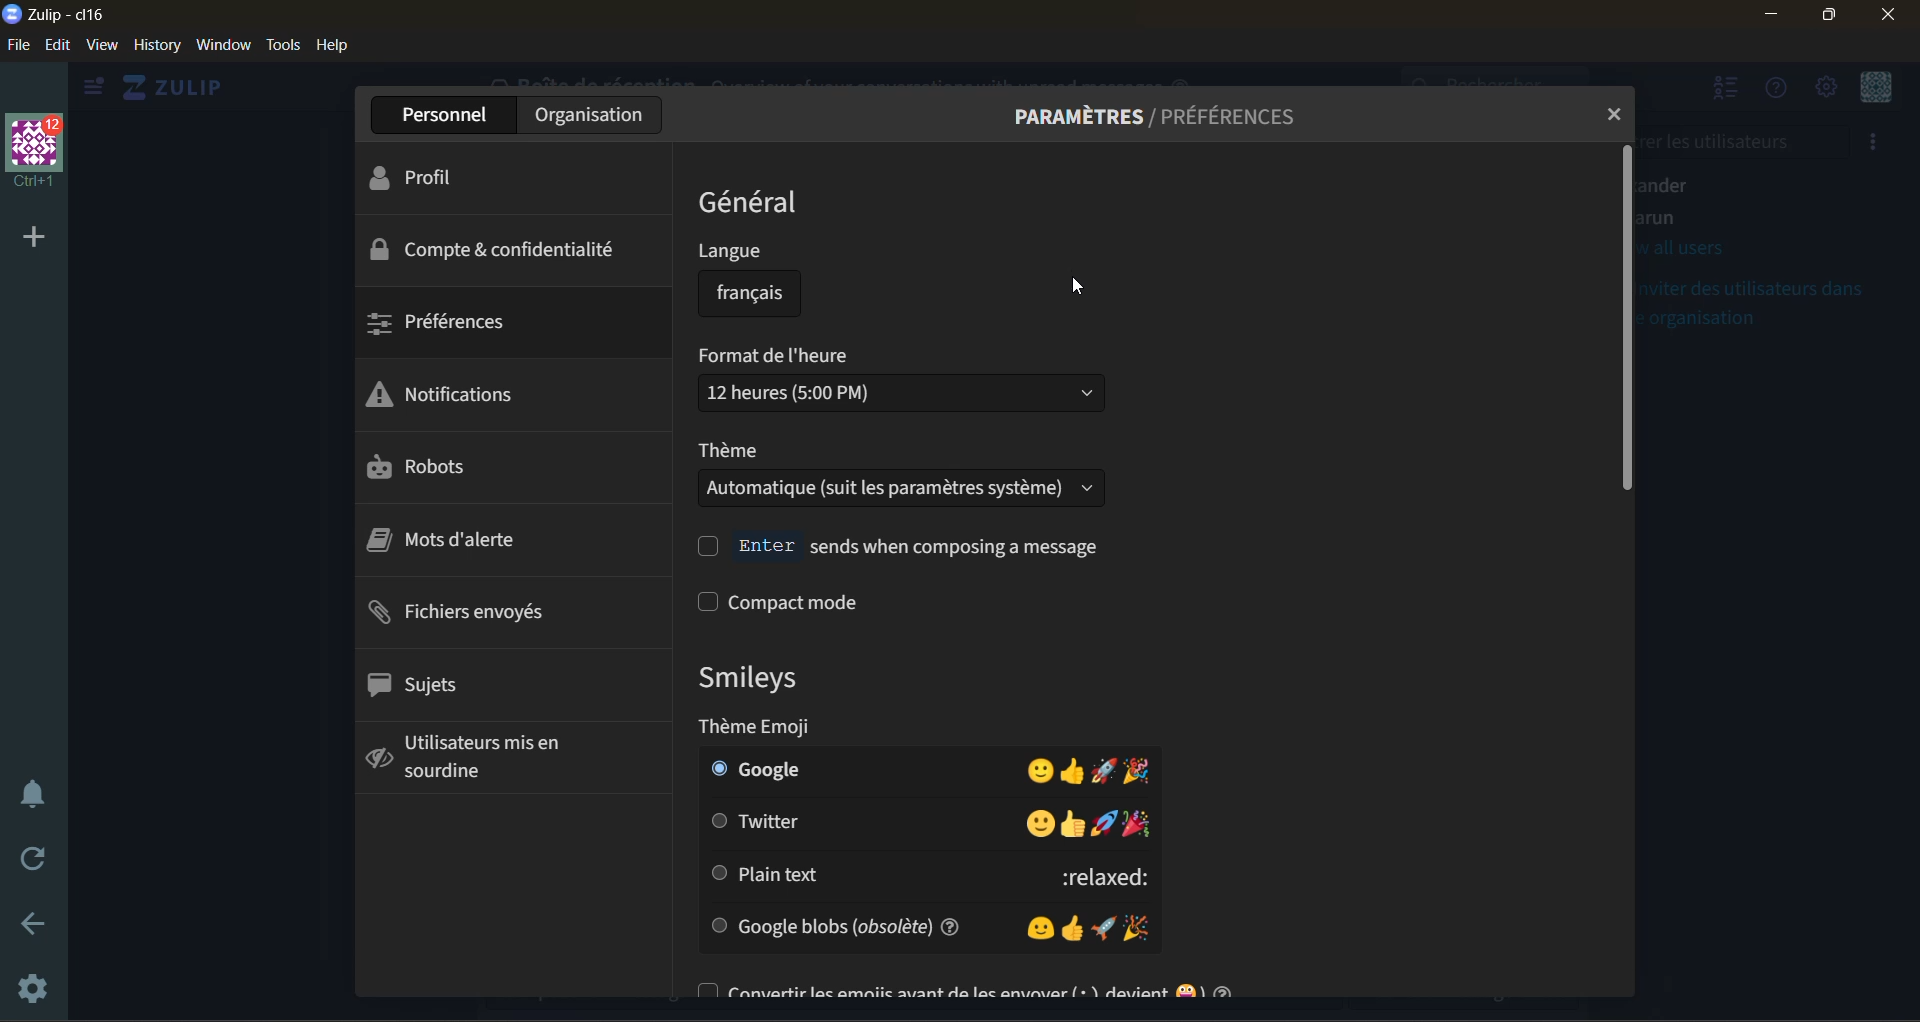  I want to click on general, so click(749, 202).